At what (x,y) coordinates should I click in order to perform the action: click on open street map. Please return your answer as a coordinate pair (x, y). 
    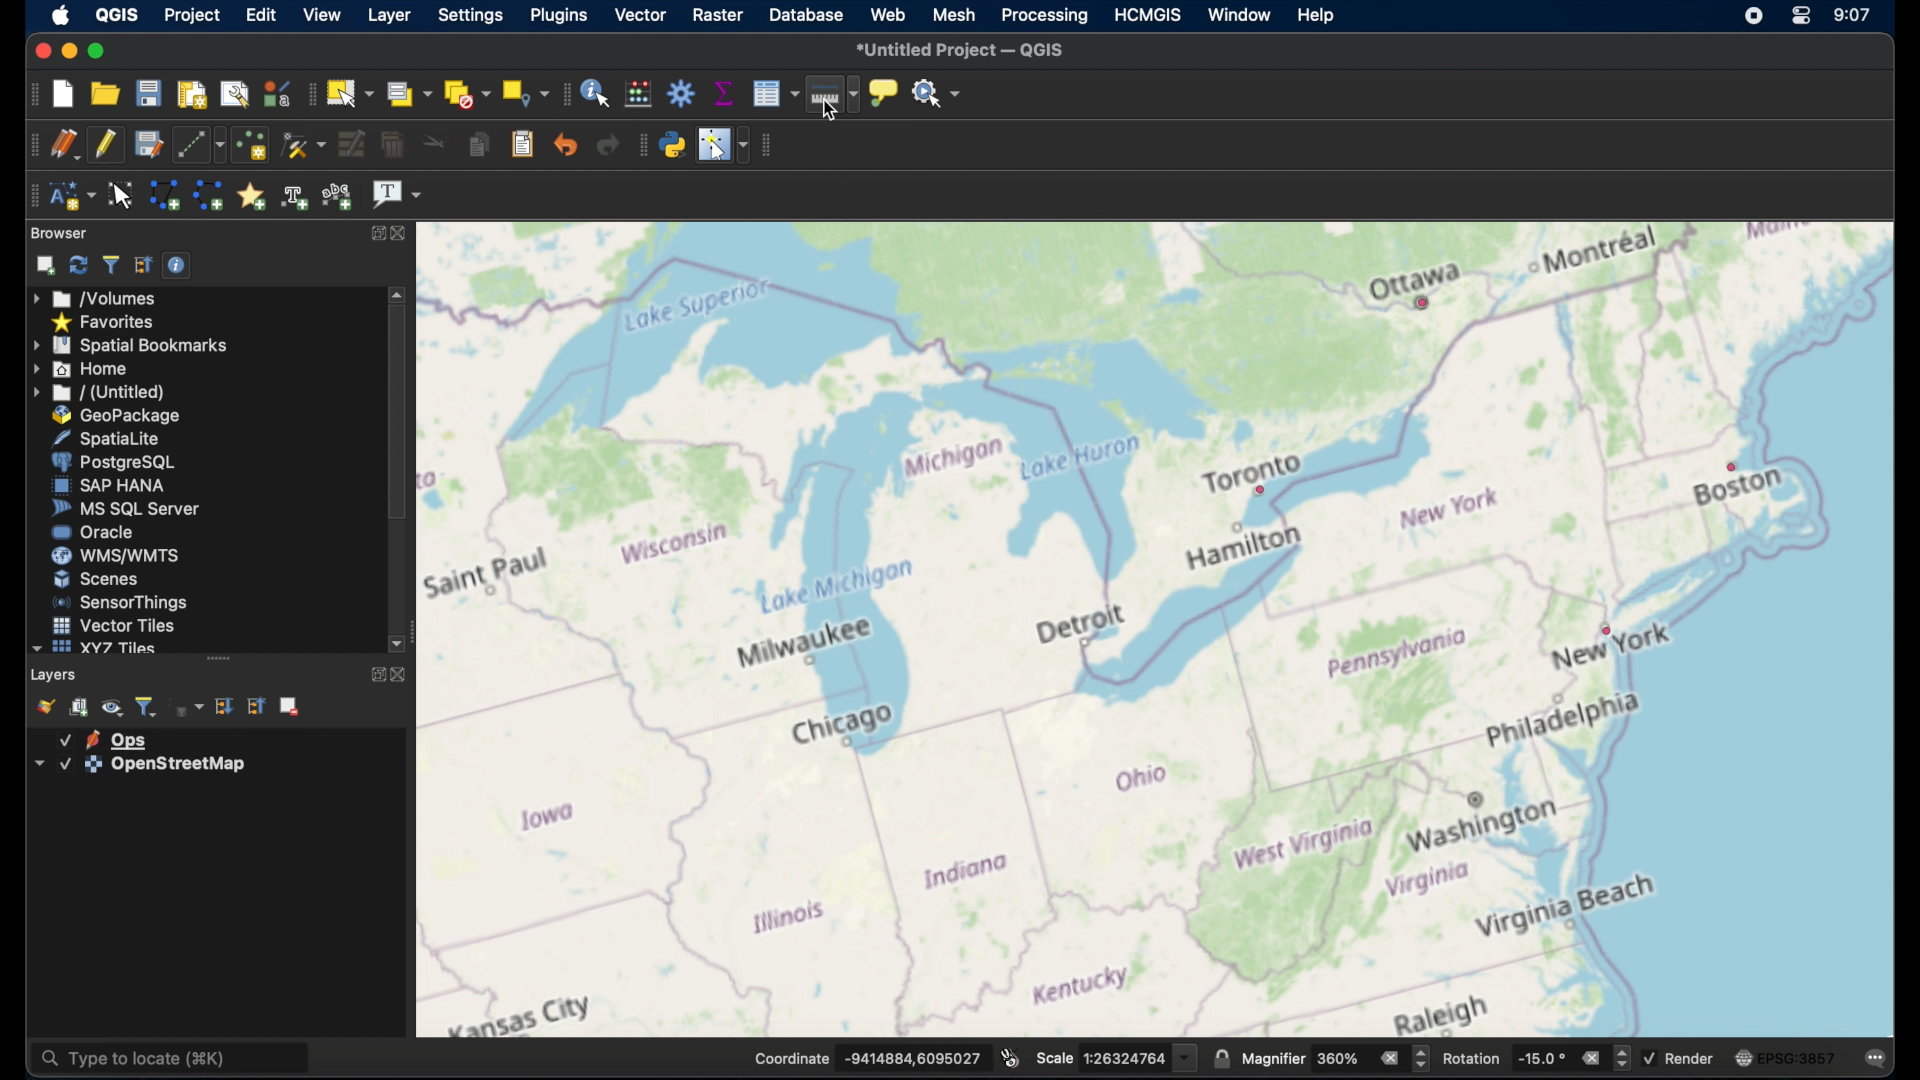
    Looking at the image, I should click on (1567, 859).